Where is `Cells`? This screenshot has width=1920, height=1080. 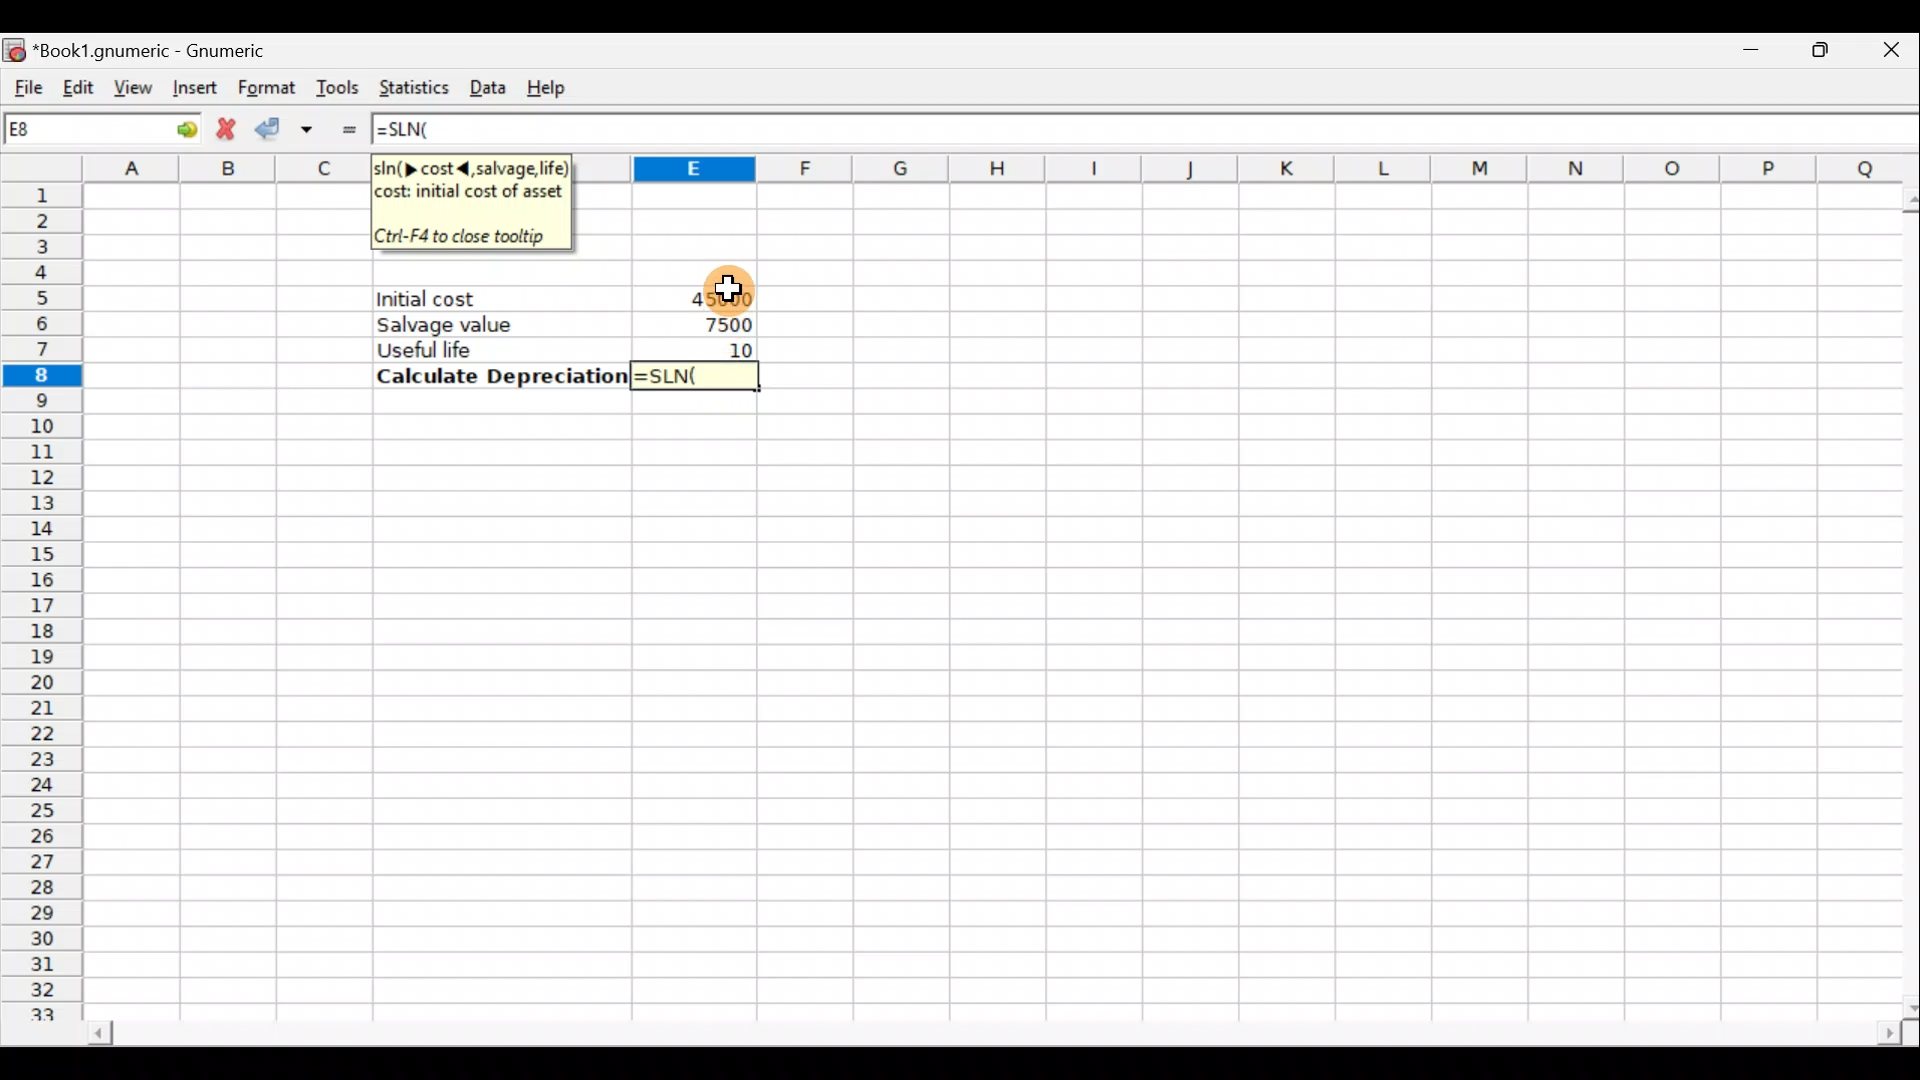
Cells is located at coordinates (985, 710).